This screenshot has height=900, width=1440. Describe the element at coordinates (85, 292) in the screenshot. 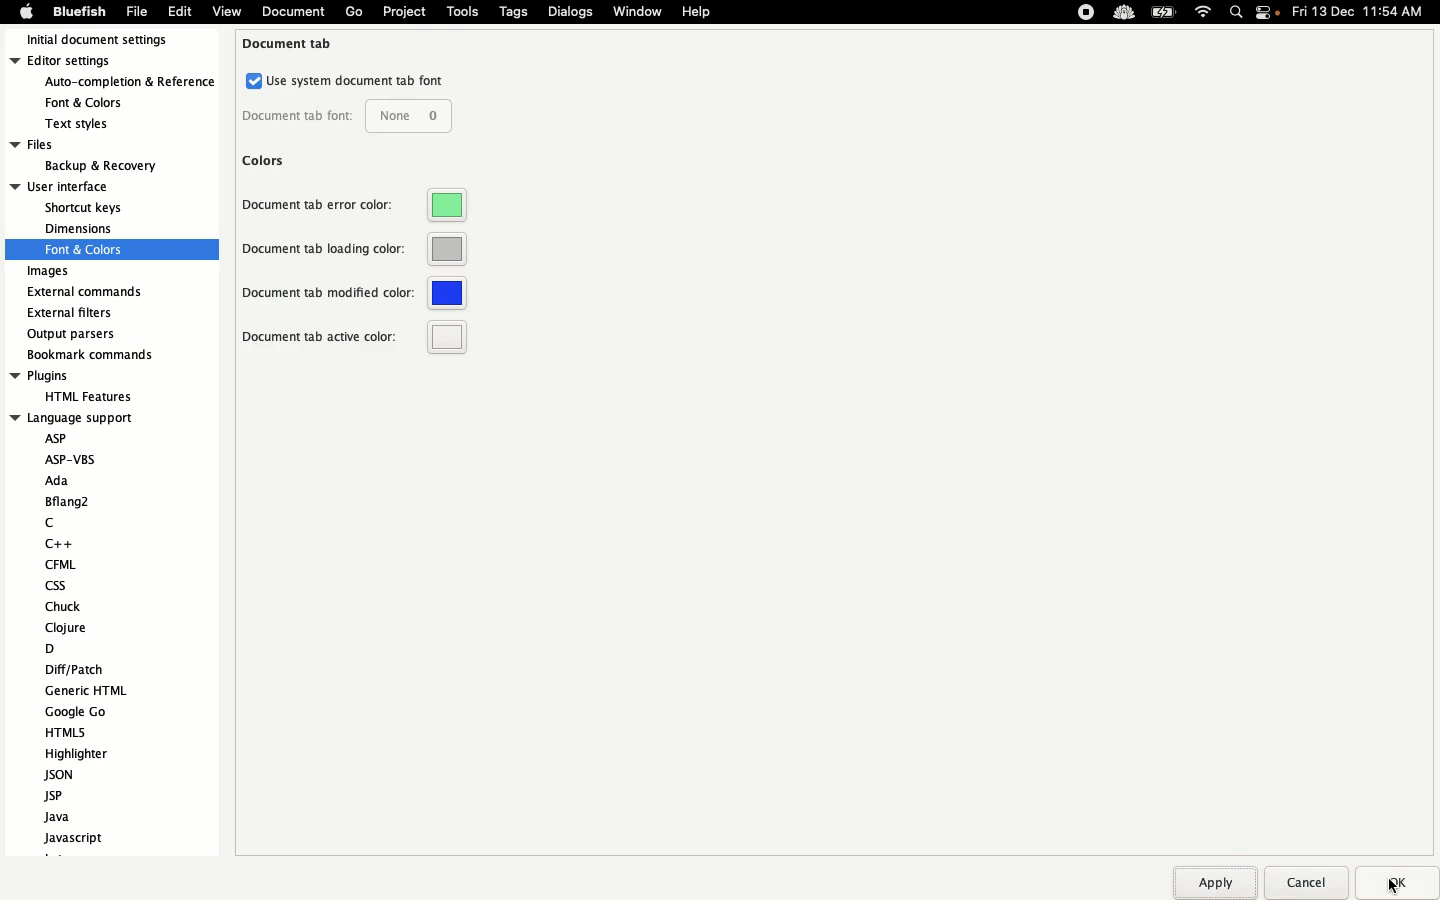

I see `External commands` at that location.